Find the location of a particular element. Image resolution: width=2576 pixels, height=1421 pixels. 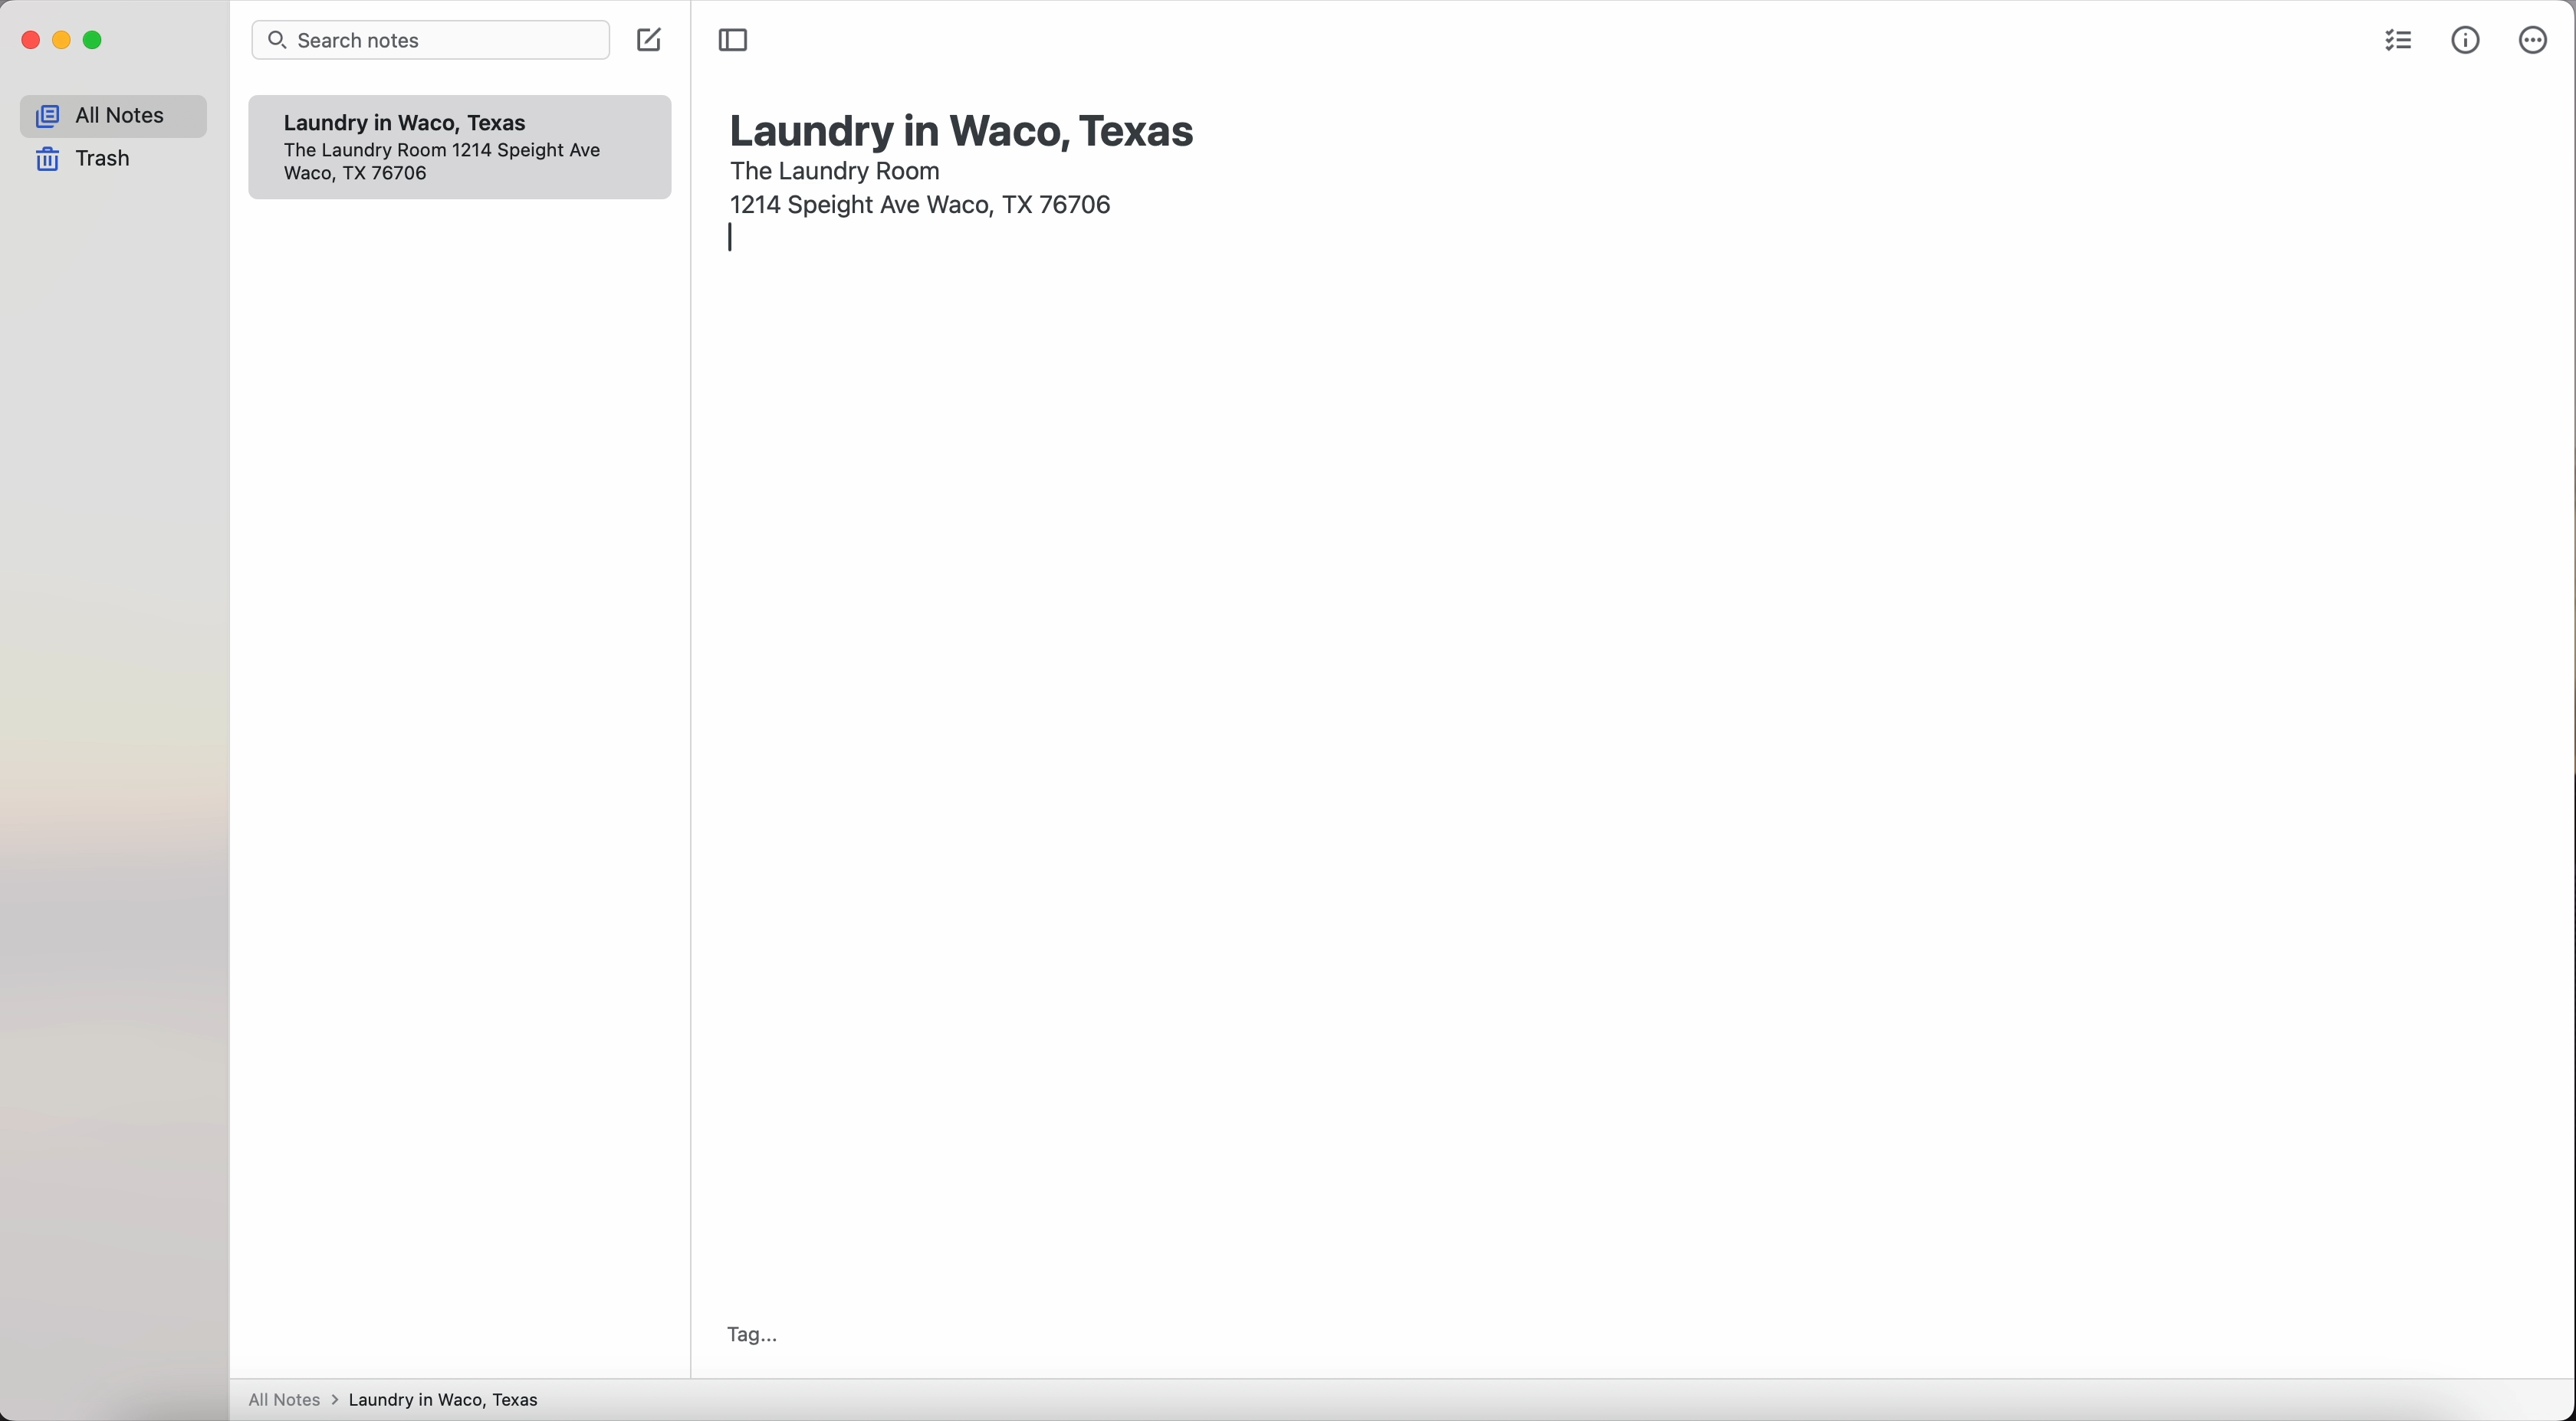

tag is located at coordinates (746, 1335).